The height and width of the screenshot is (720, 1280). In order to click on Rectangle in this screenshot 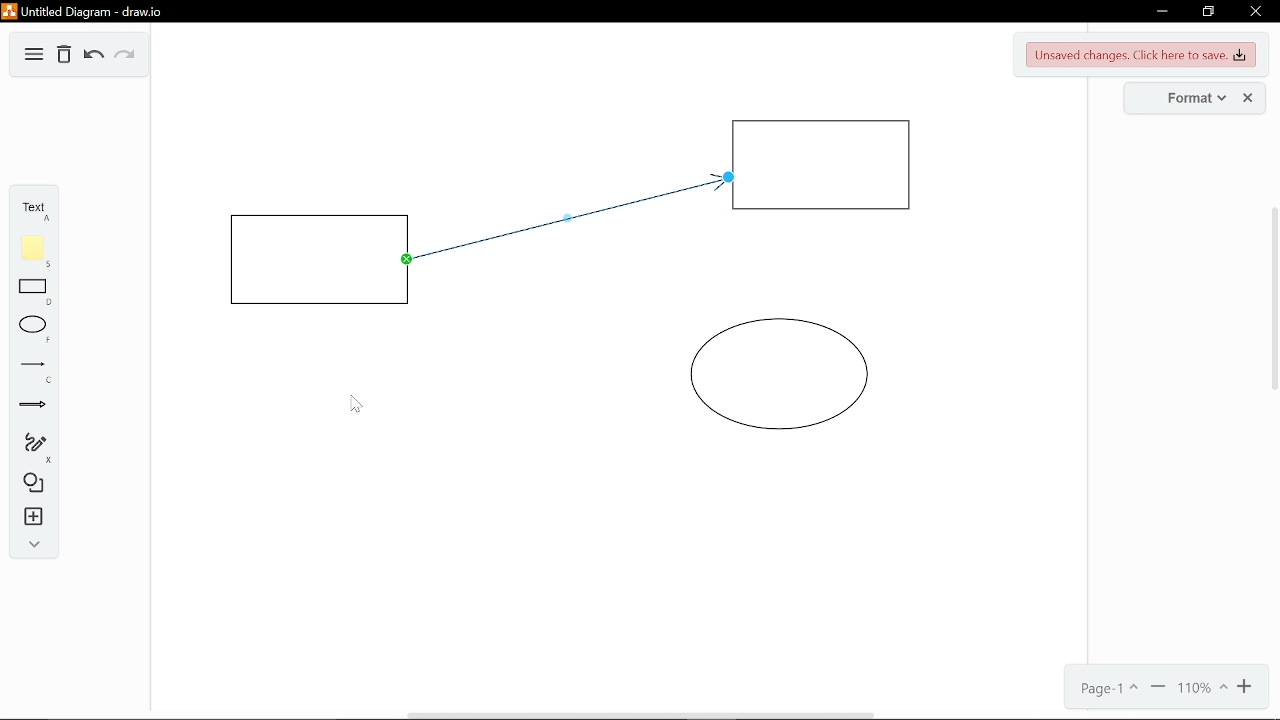, I will do `click(35, 291)`.